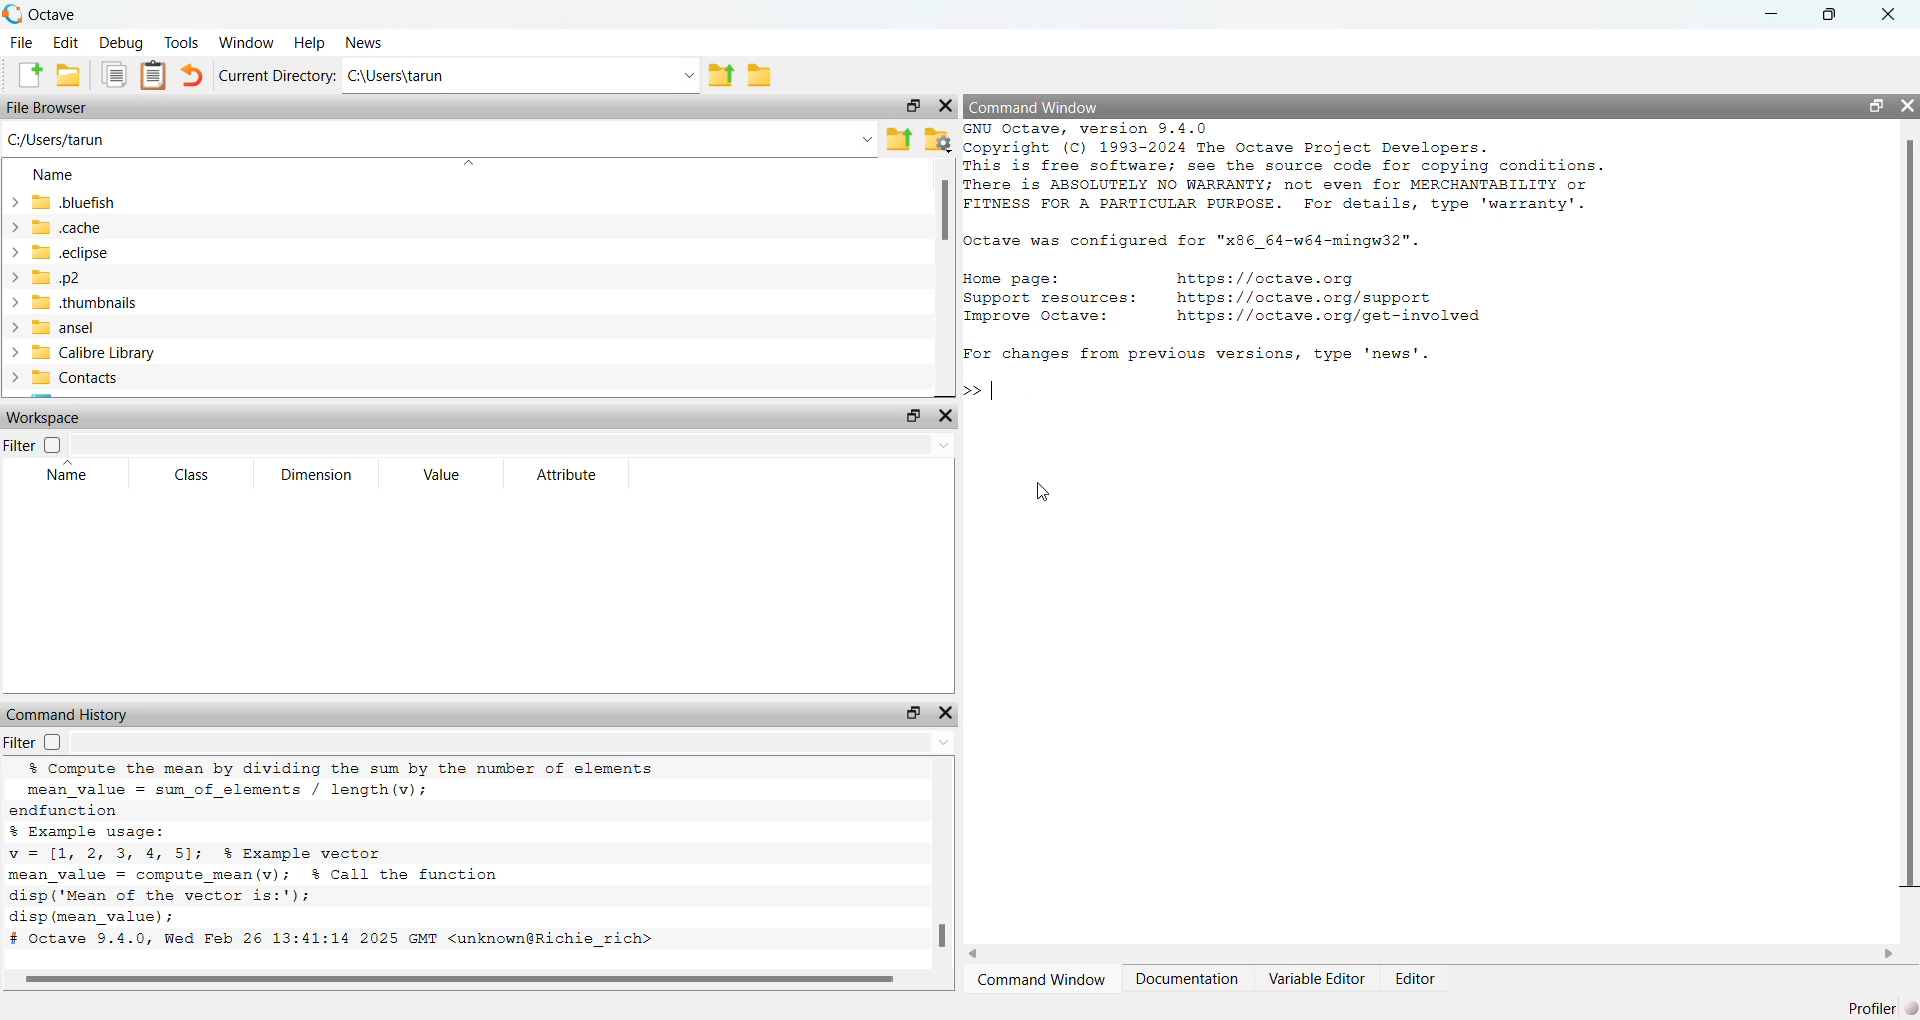 Image resolution: width=1920 pixels, height=1020 pixels. I want to click on debug, so click(123, 43).